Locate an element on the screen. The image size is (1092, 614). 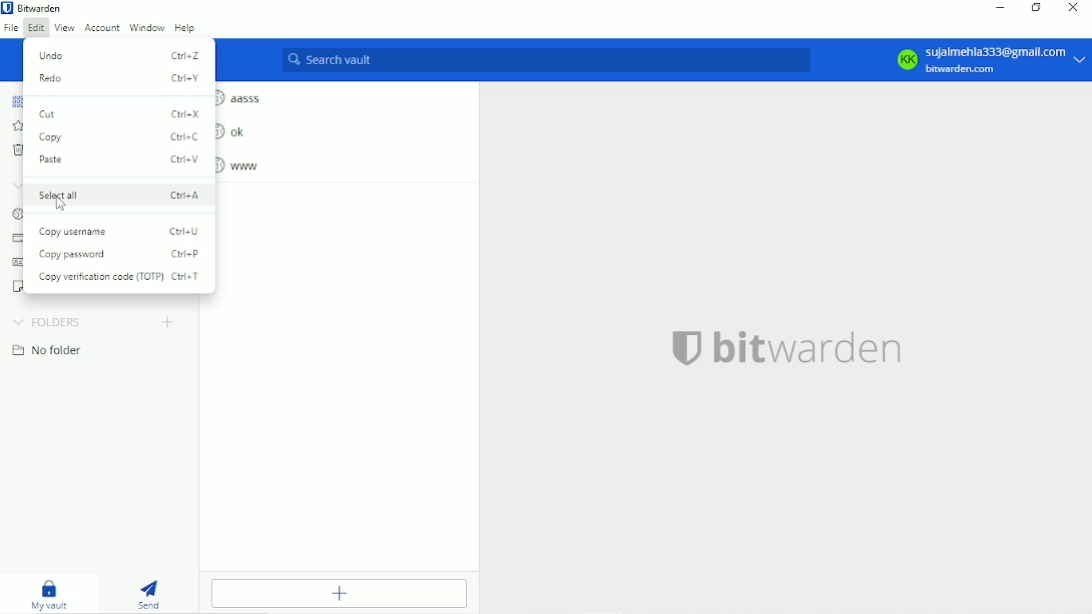
My vault is located at coordinates (51, 594).